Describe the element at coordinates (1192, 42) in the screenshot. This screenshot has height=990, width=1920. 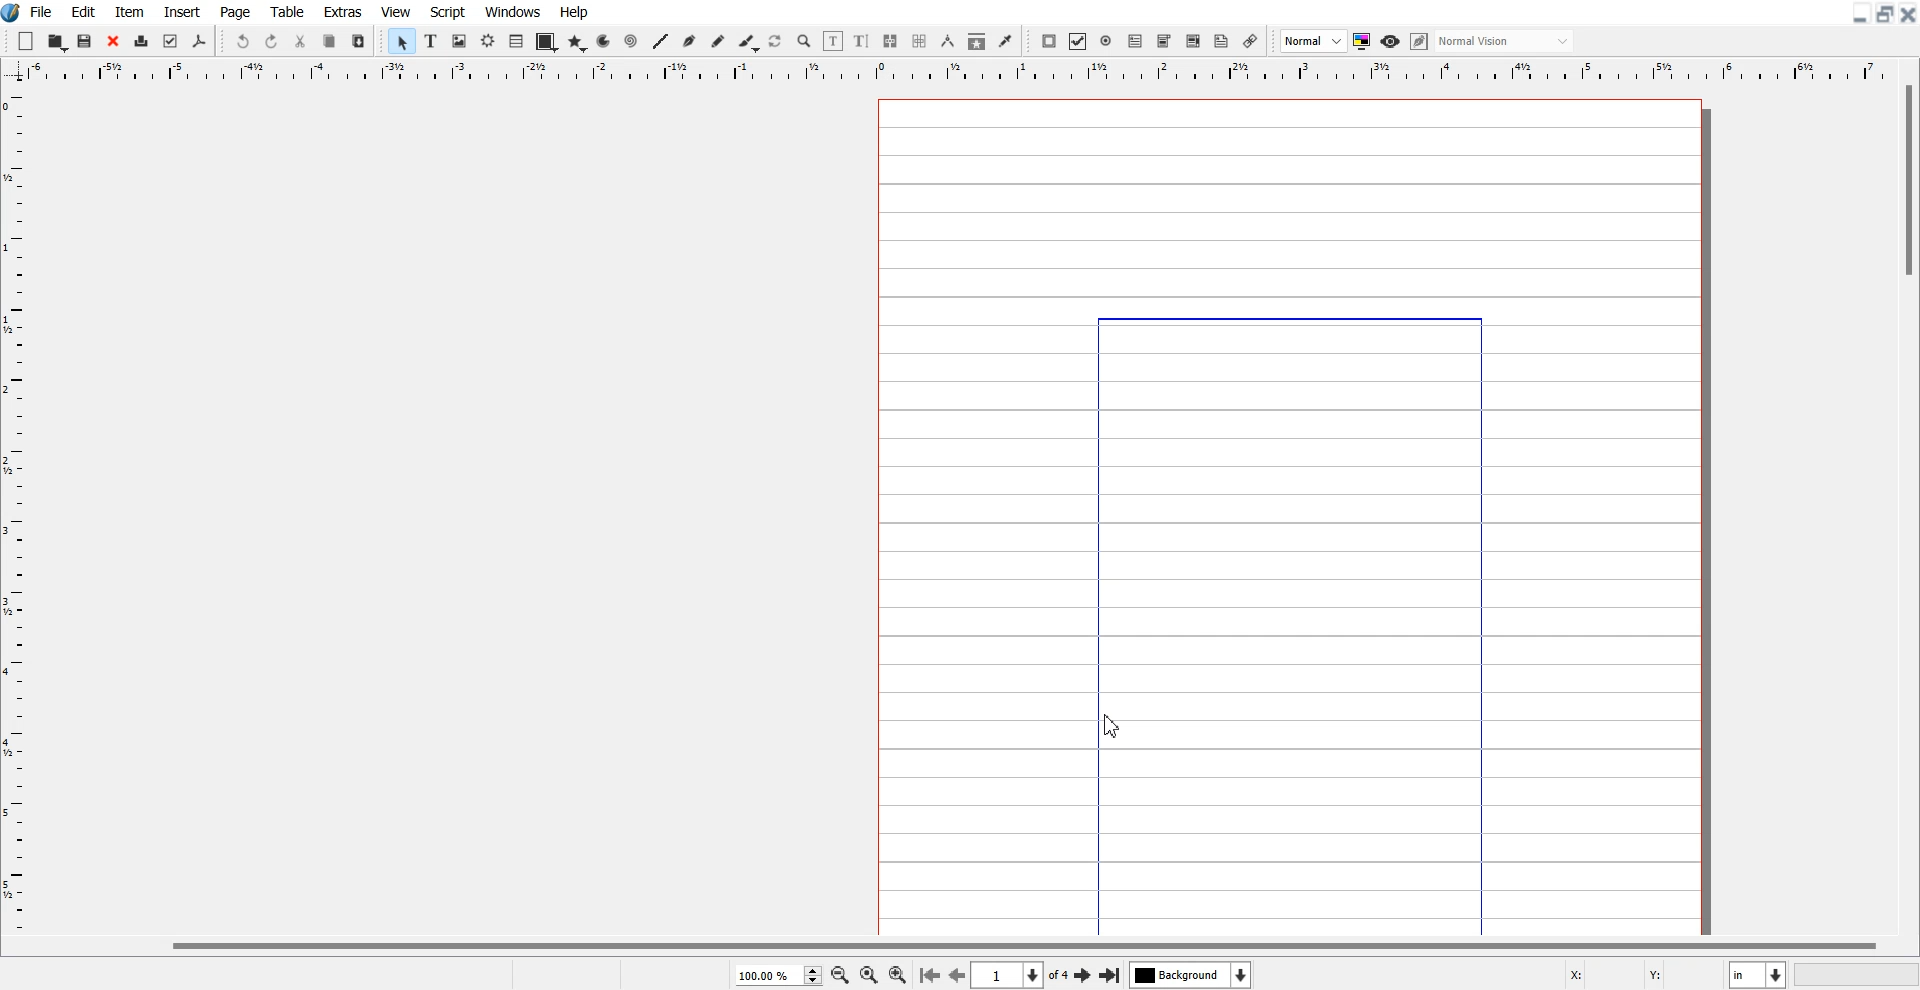
I see `PDF List Box` at that location.